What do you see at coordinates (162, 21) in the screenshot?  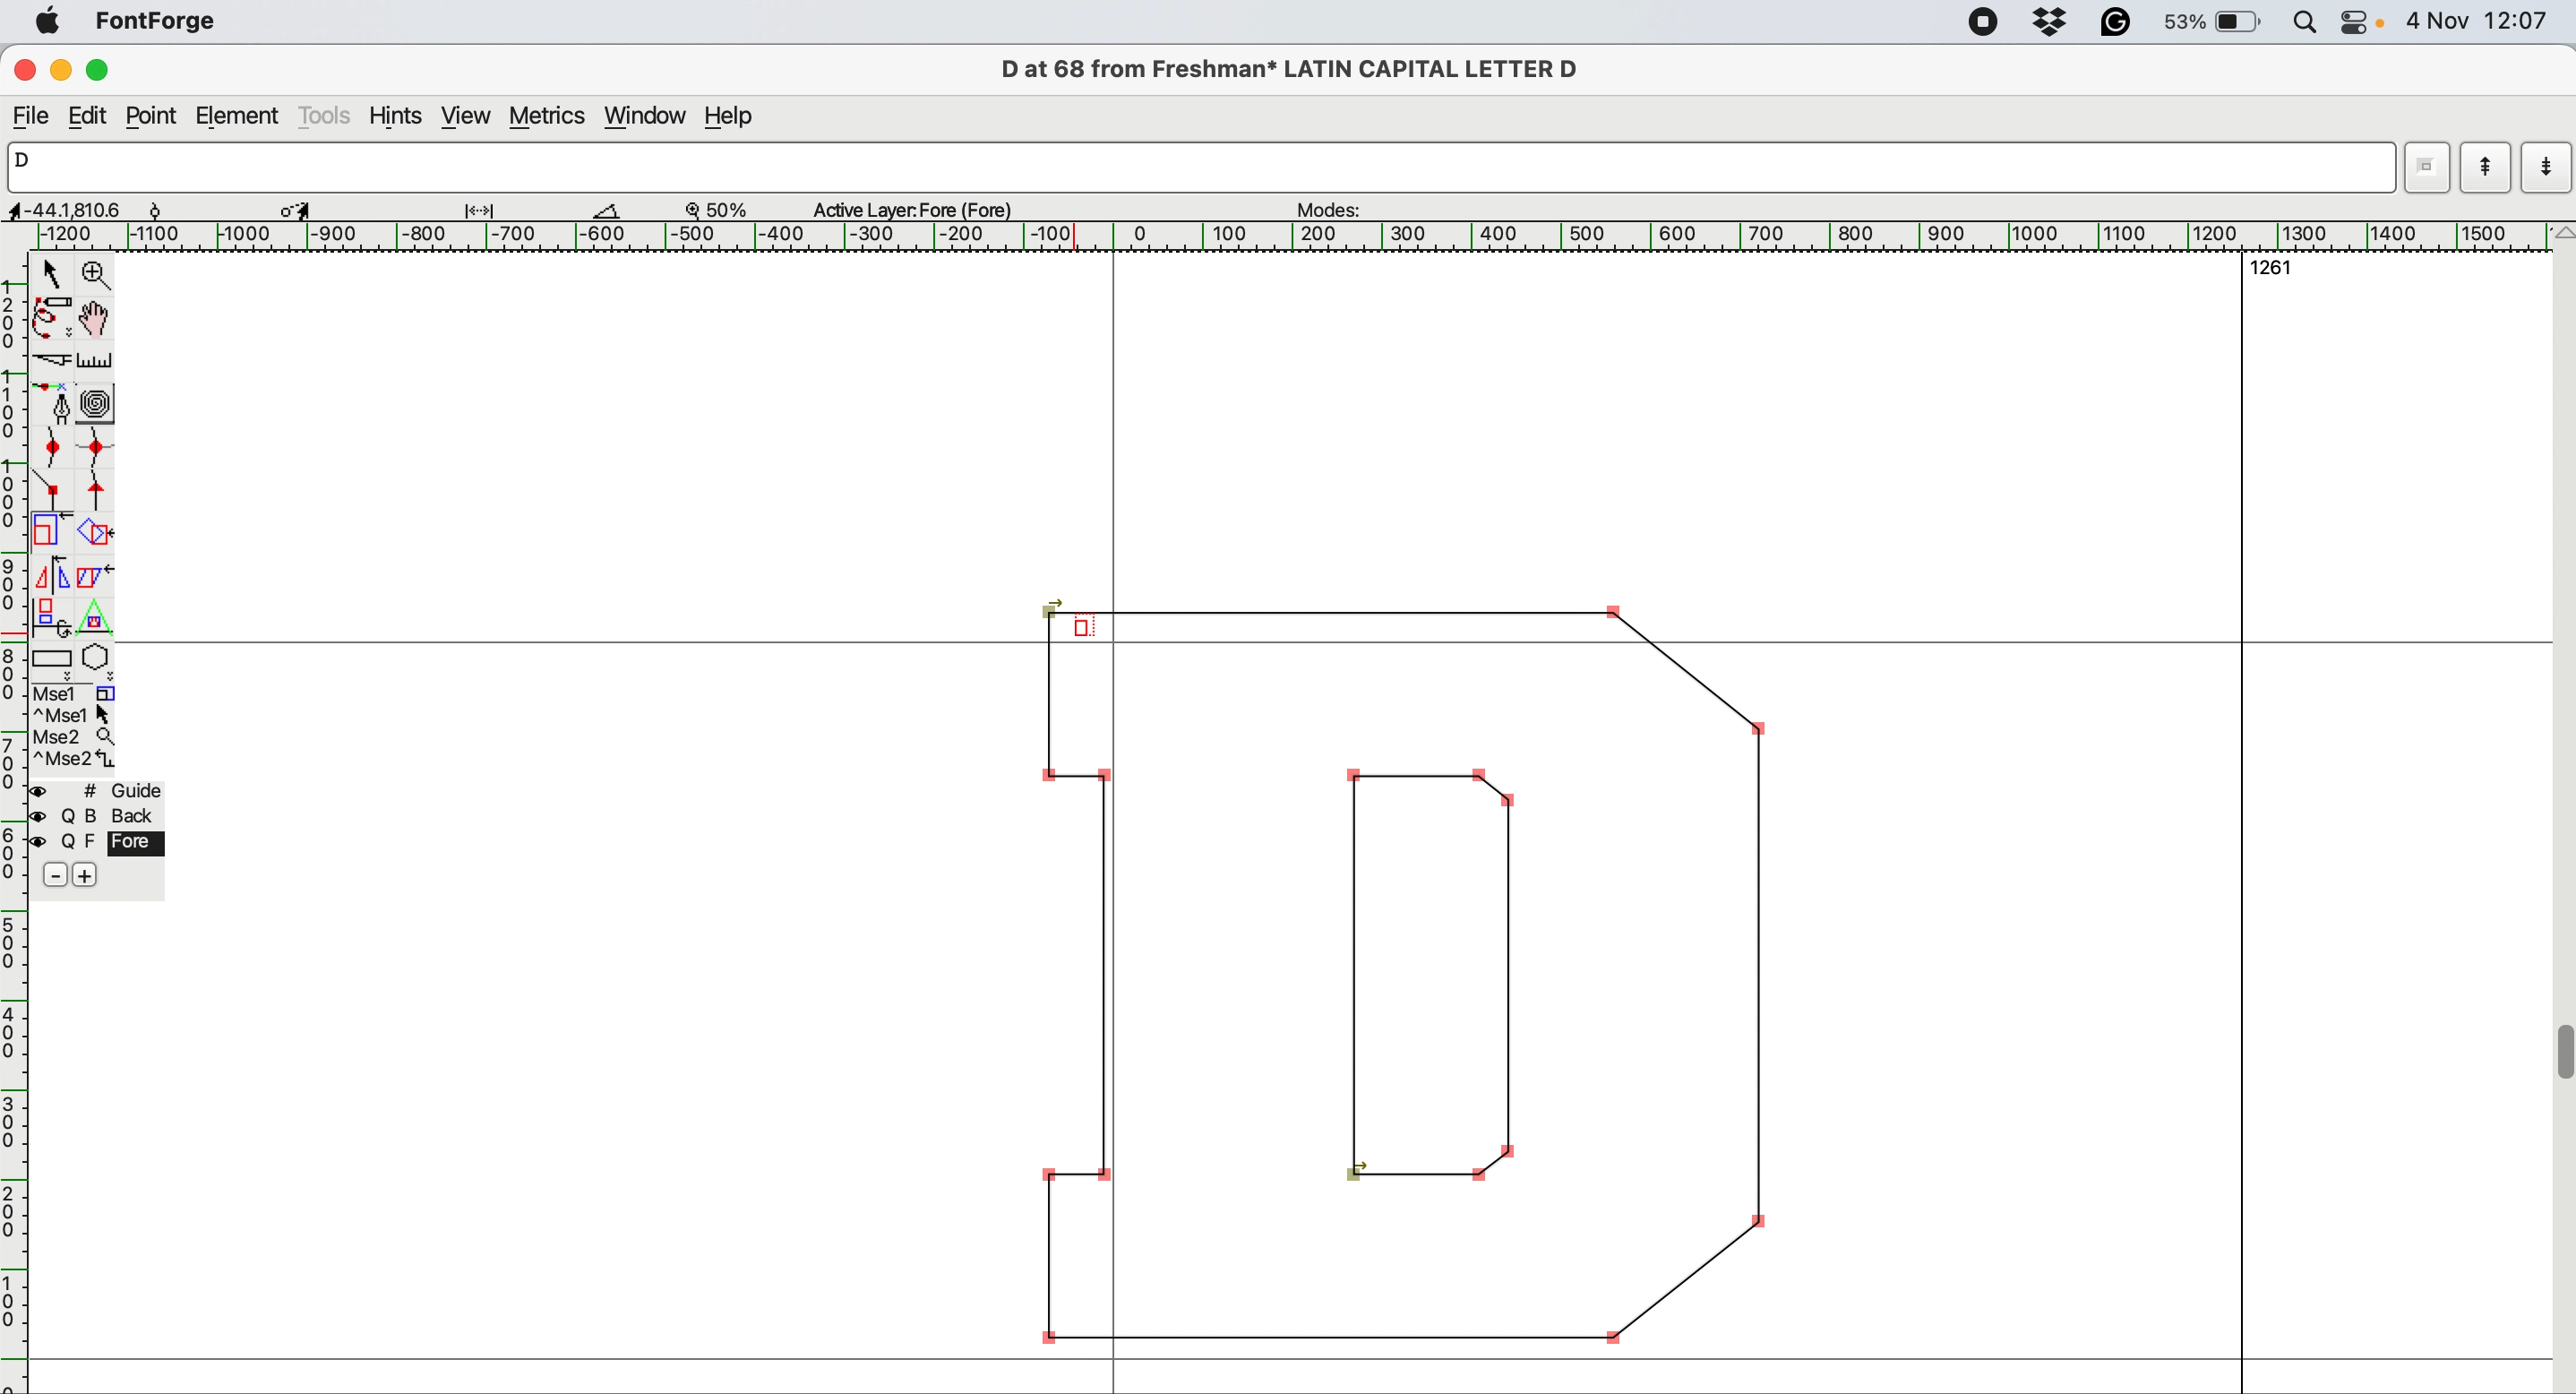 I see `font forge` at bounding box center [162, 21].